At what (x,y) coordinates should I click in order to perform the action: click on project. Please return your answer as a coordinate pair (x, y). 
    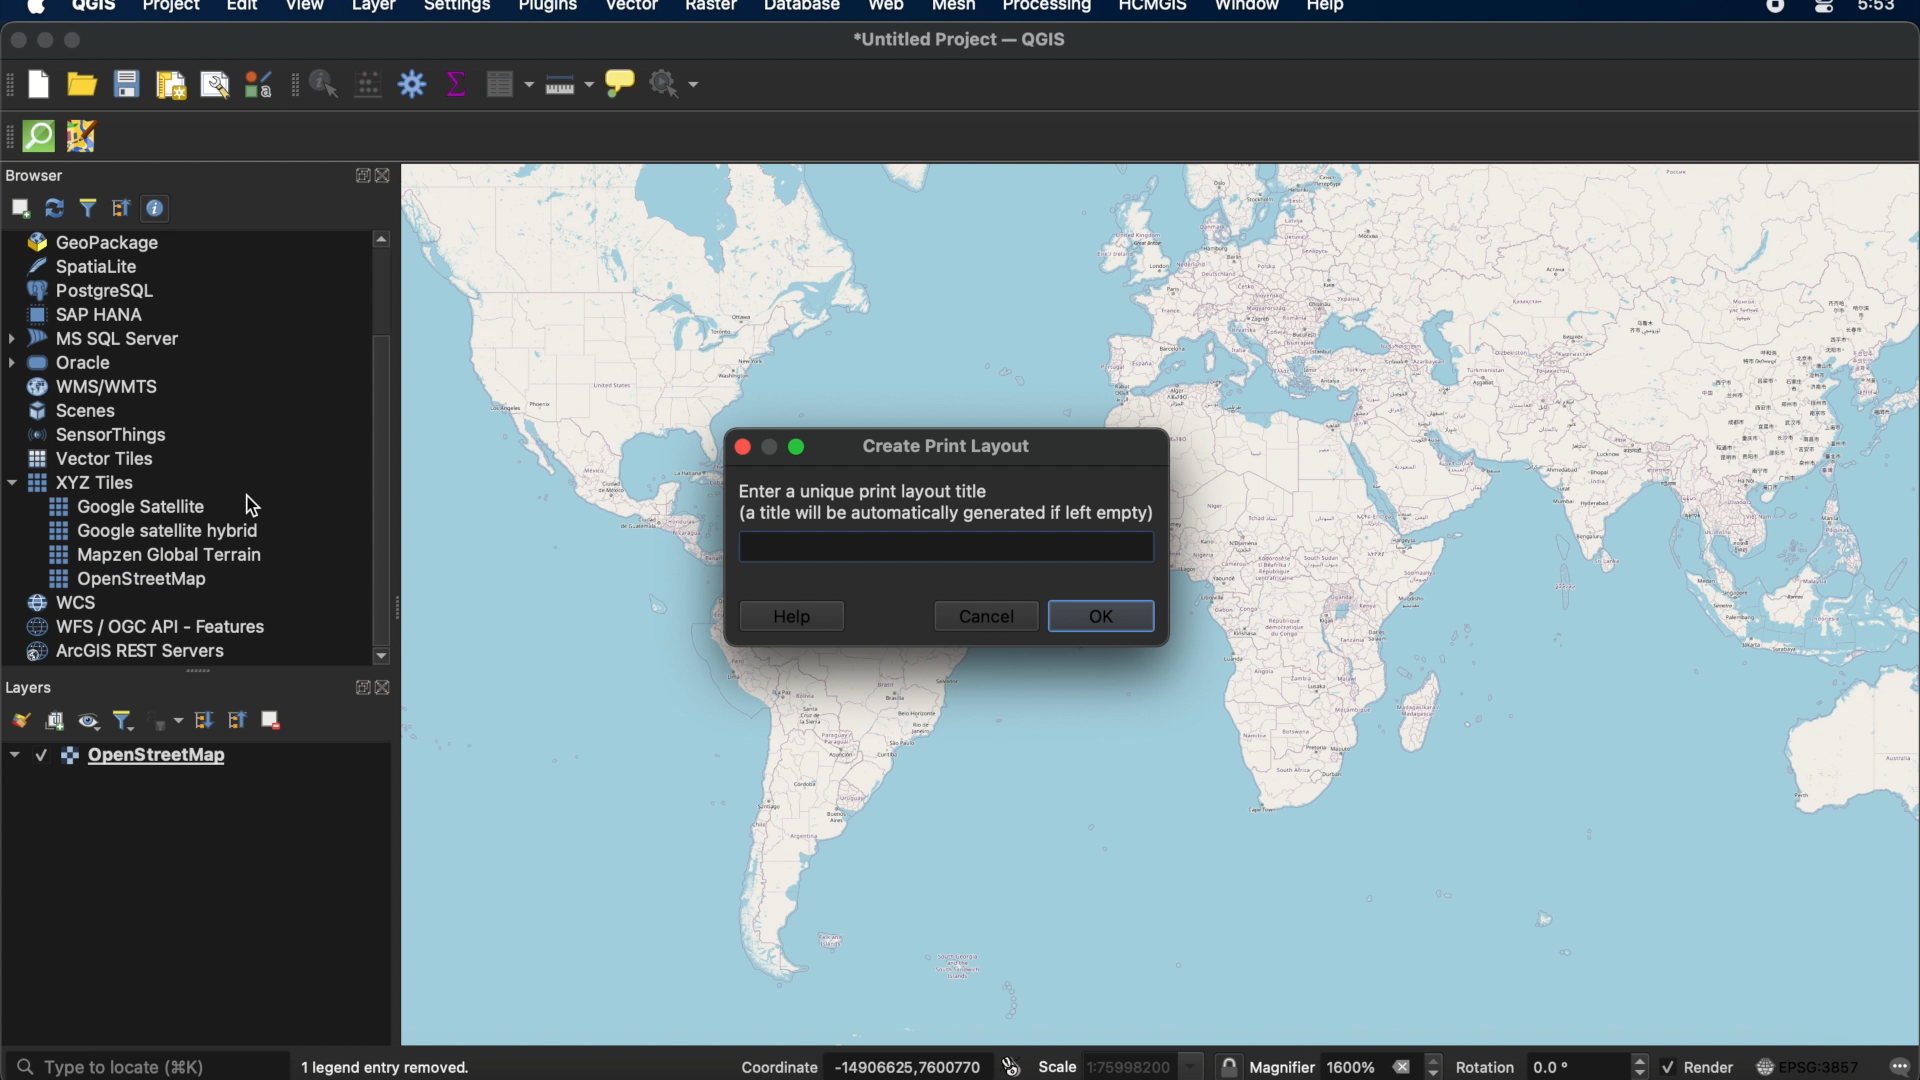
    Looking at the image, I should click on (170, 8).